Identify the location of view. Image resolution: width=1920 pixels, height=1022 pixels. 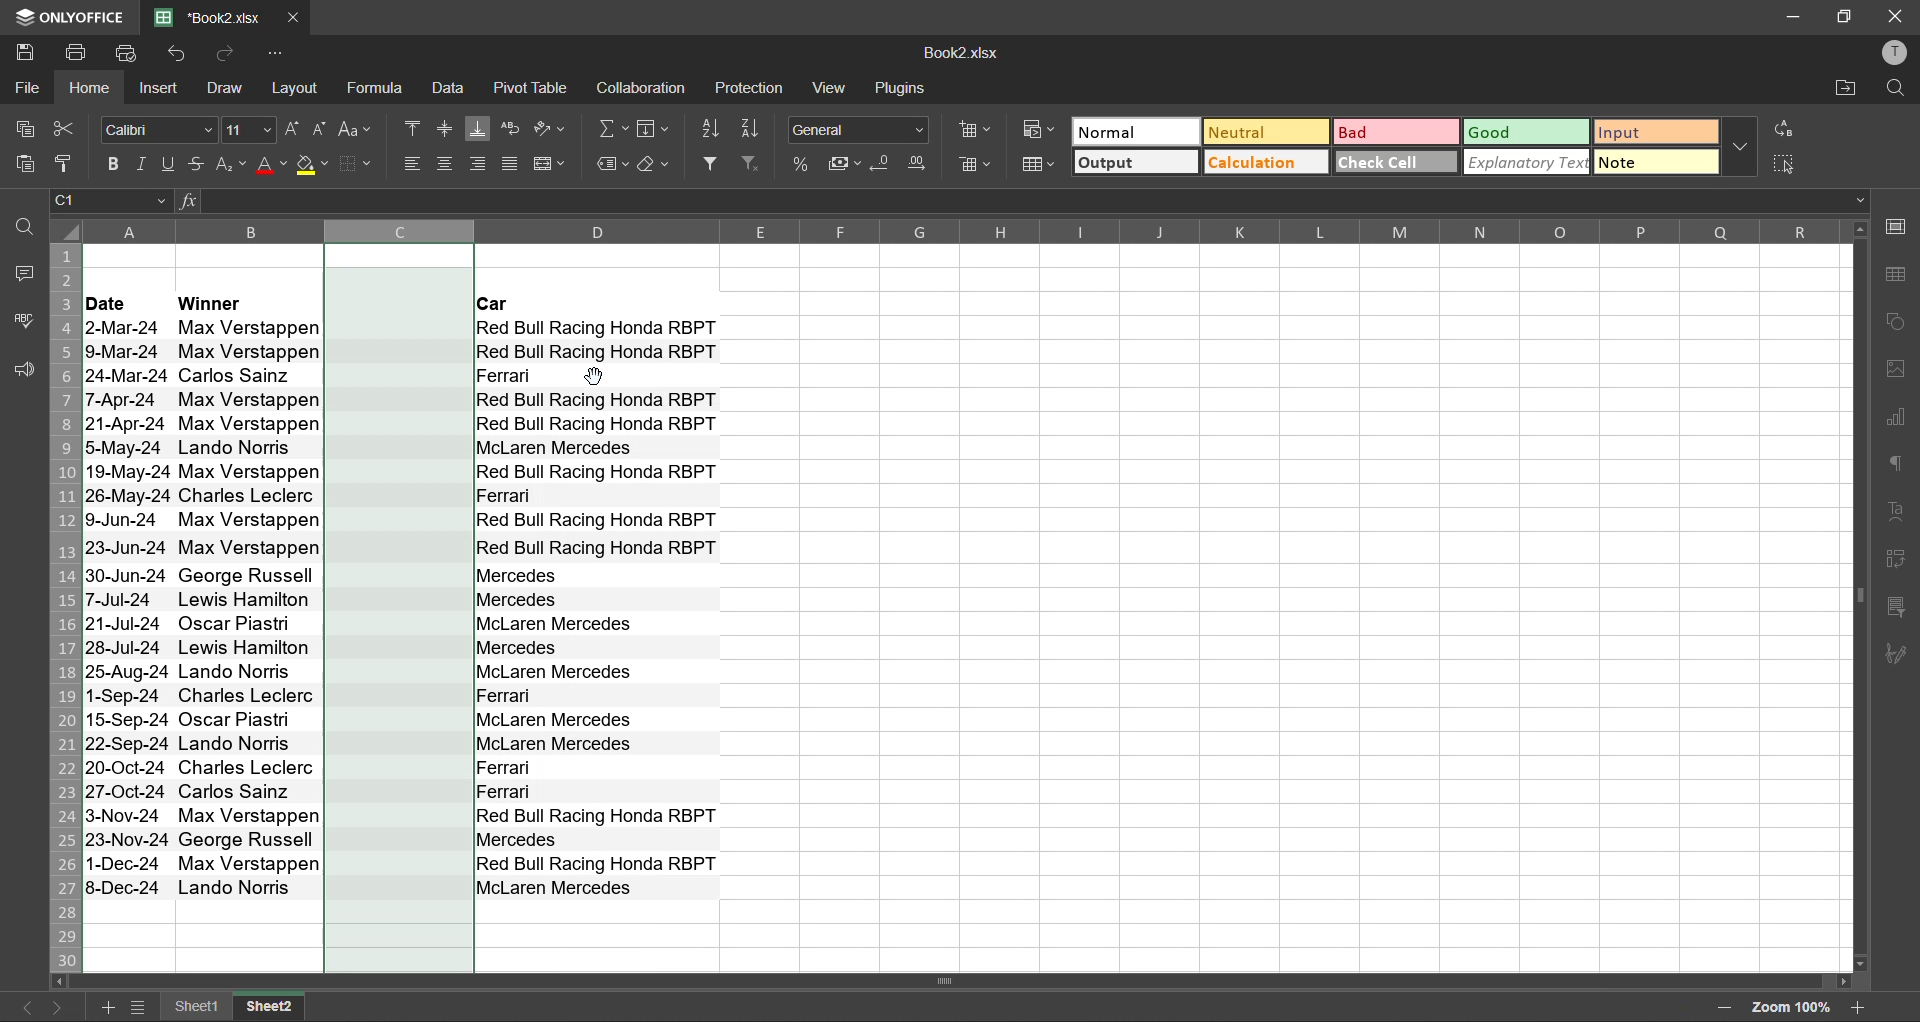
(832, 90).